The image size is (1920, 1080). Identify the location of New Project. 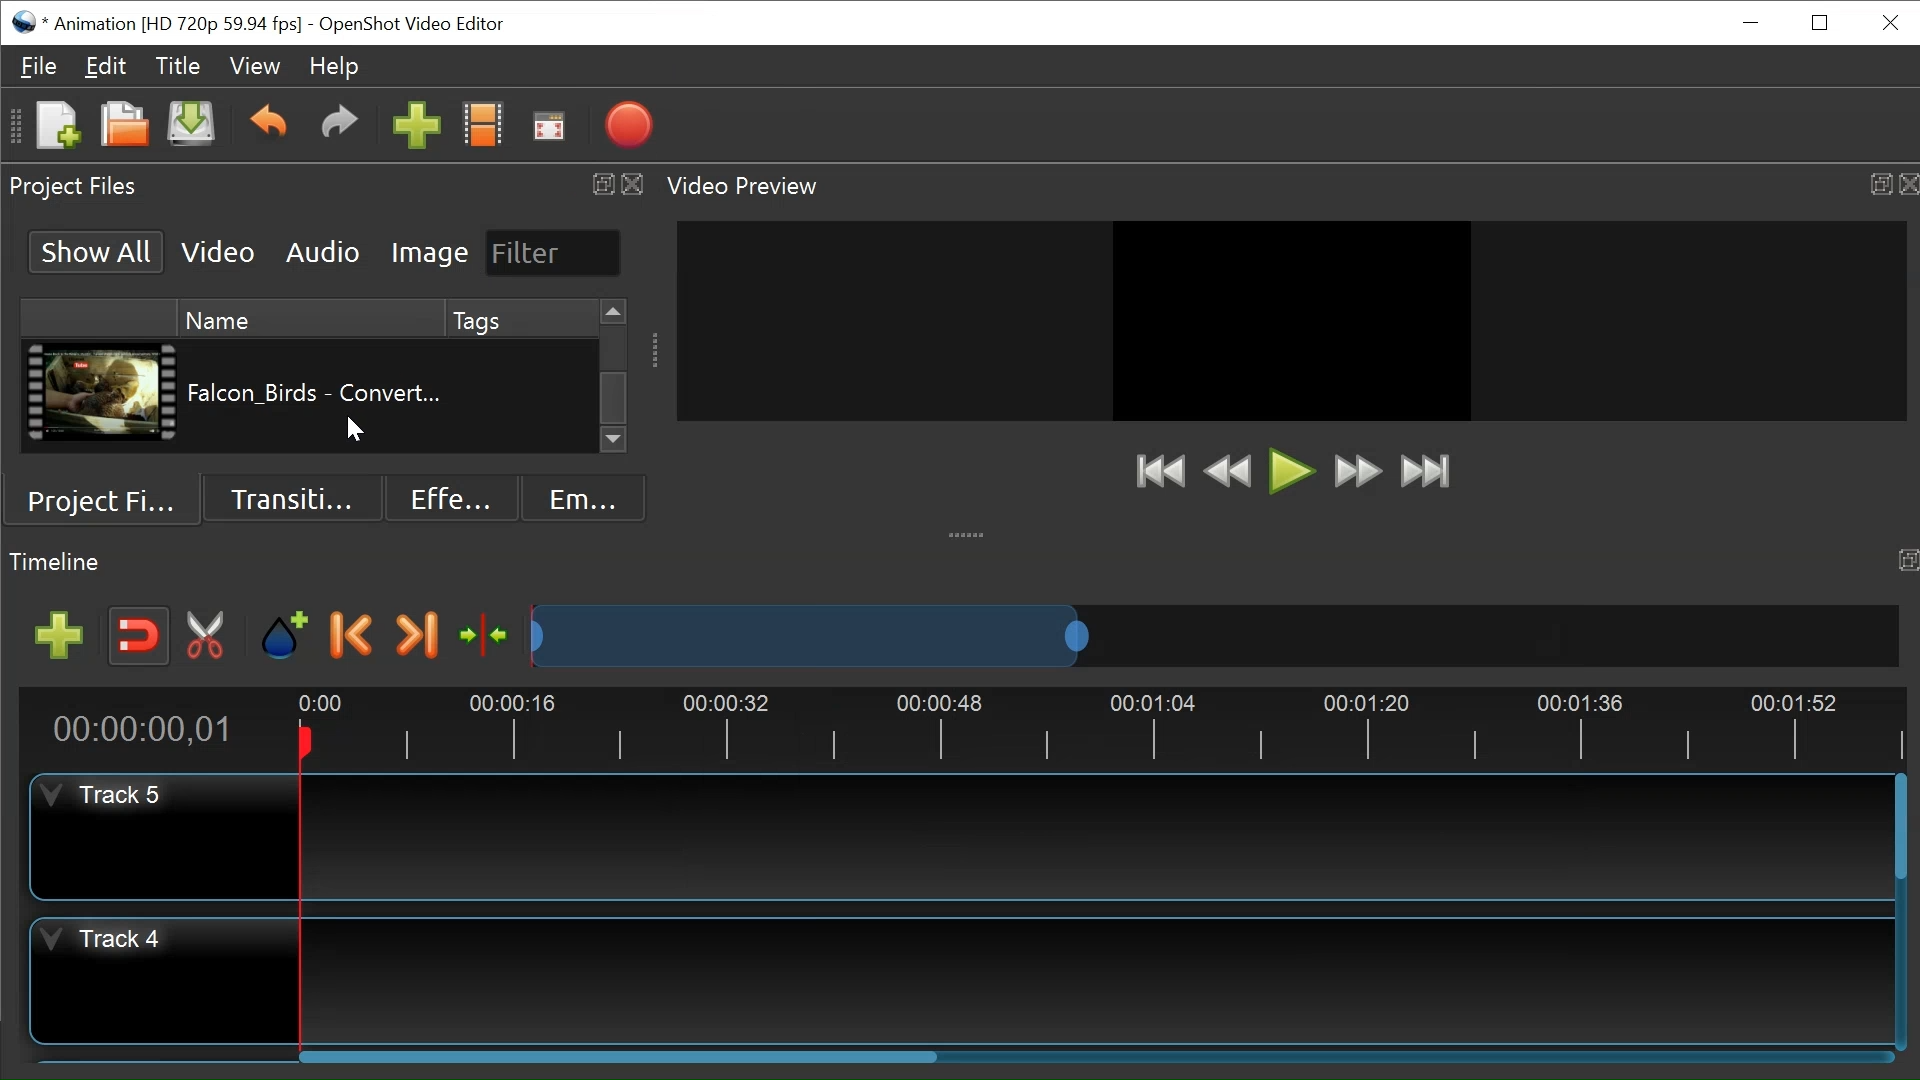
(57, 126).